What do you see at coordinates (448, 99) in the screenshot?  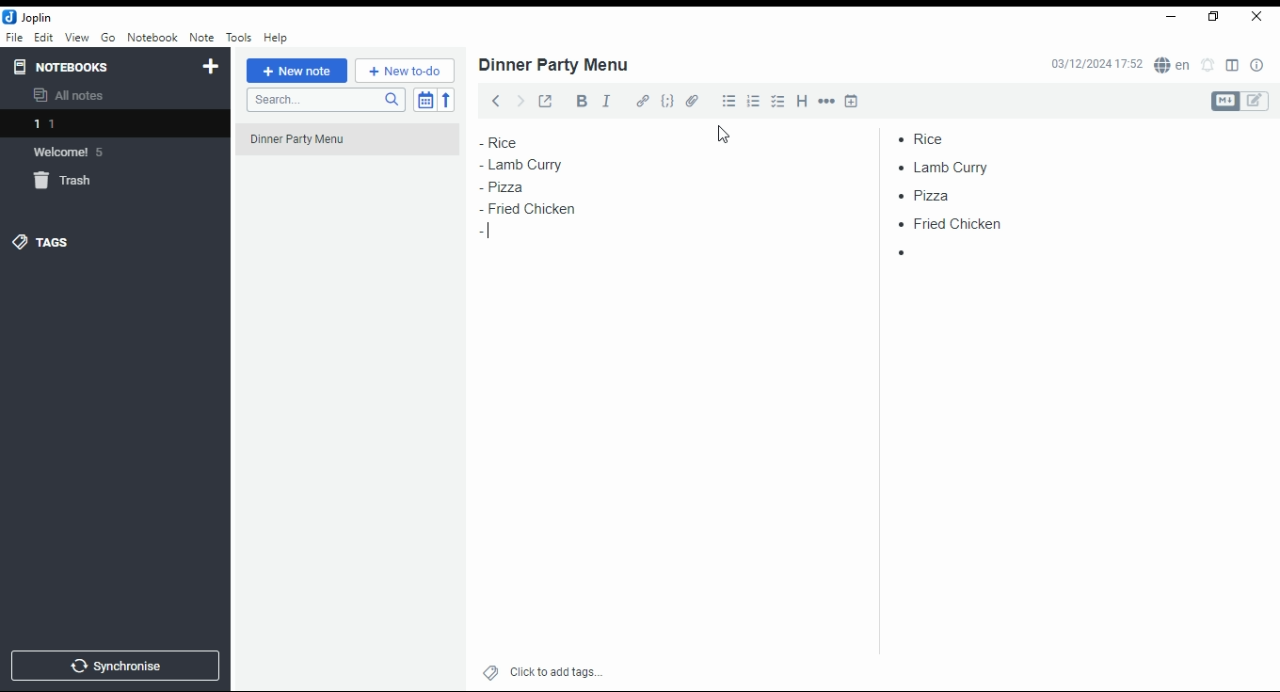 I see `reverse sort order` at bounding box center [448, 99].